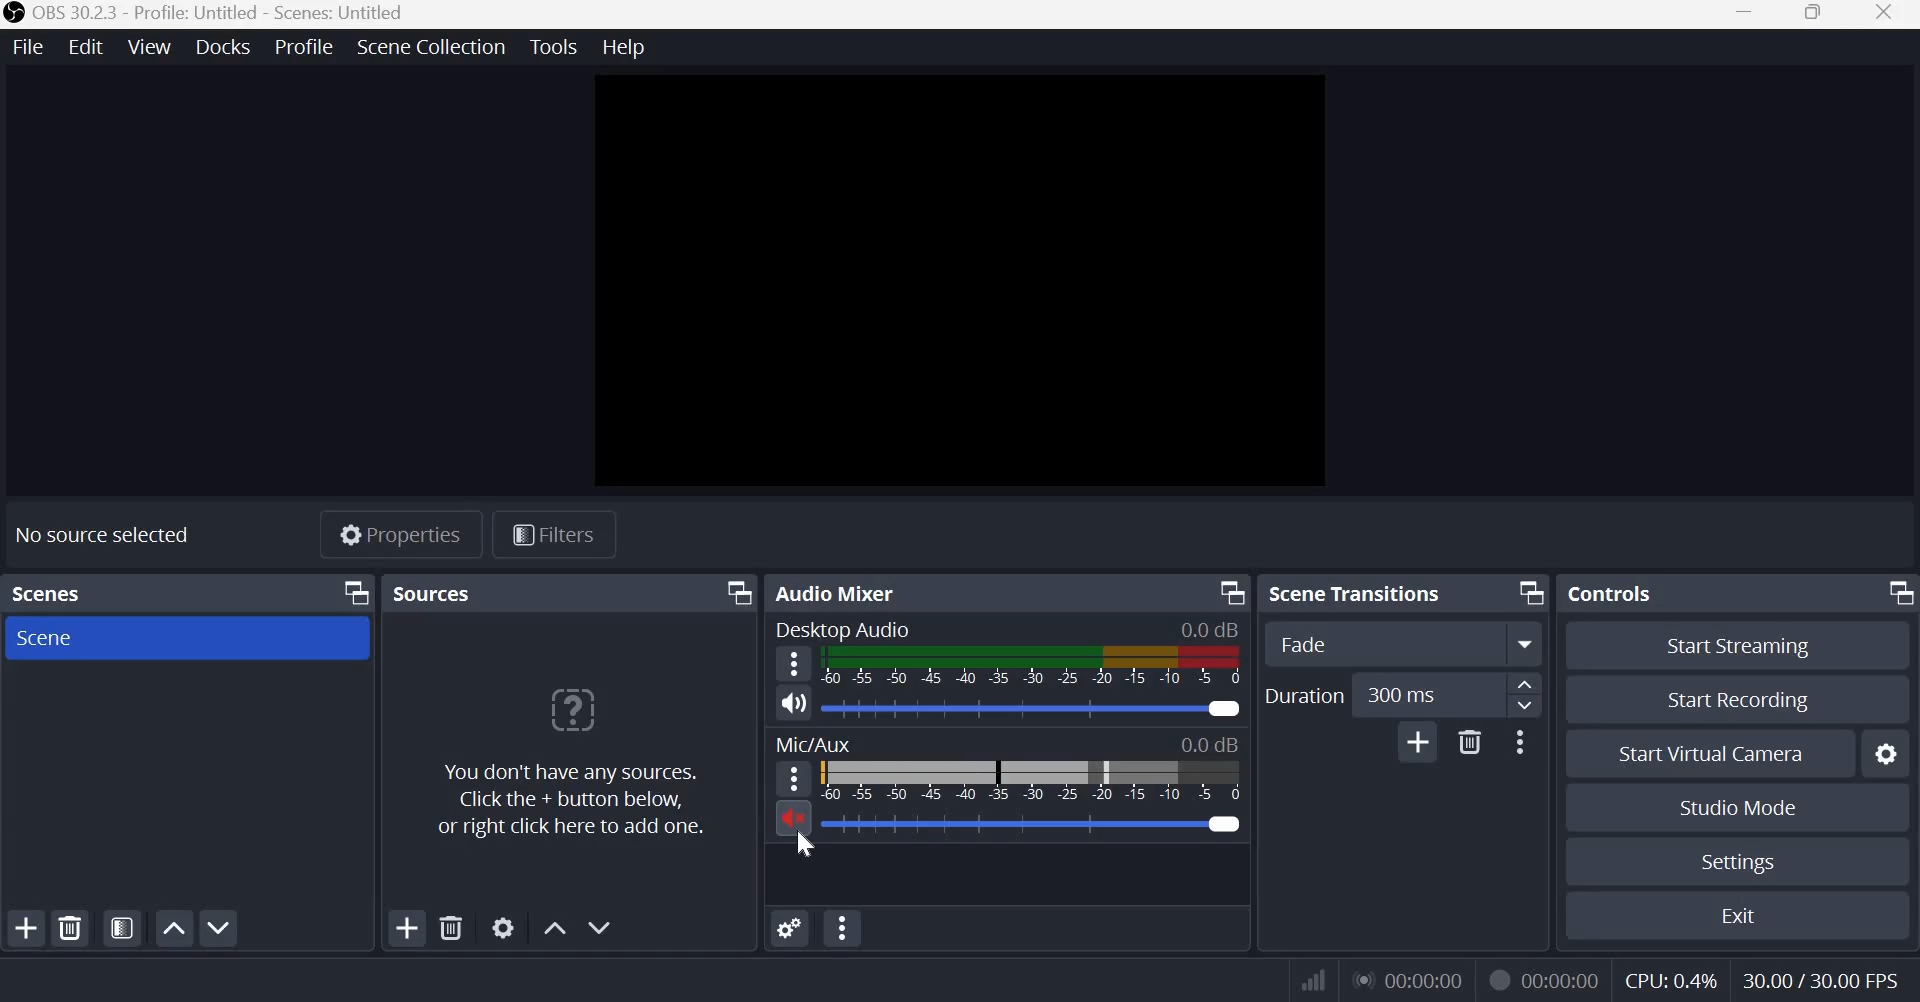  I want to click on Duration, so click(1304, 695).